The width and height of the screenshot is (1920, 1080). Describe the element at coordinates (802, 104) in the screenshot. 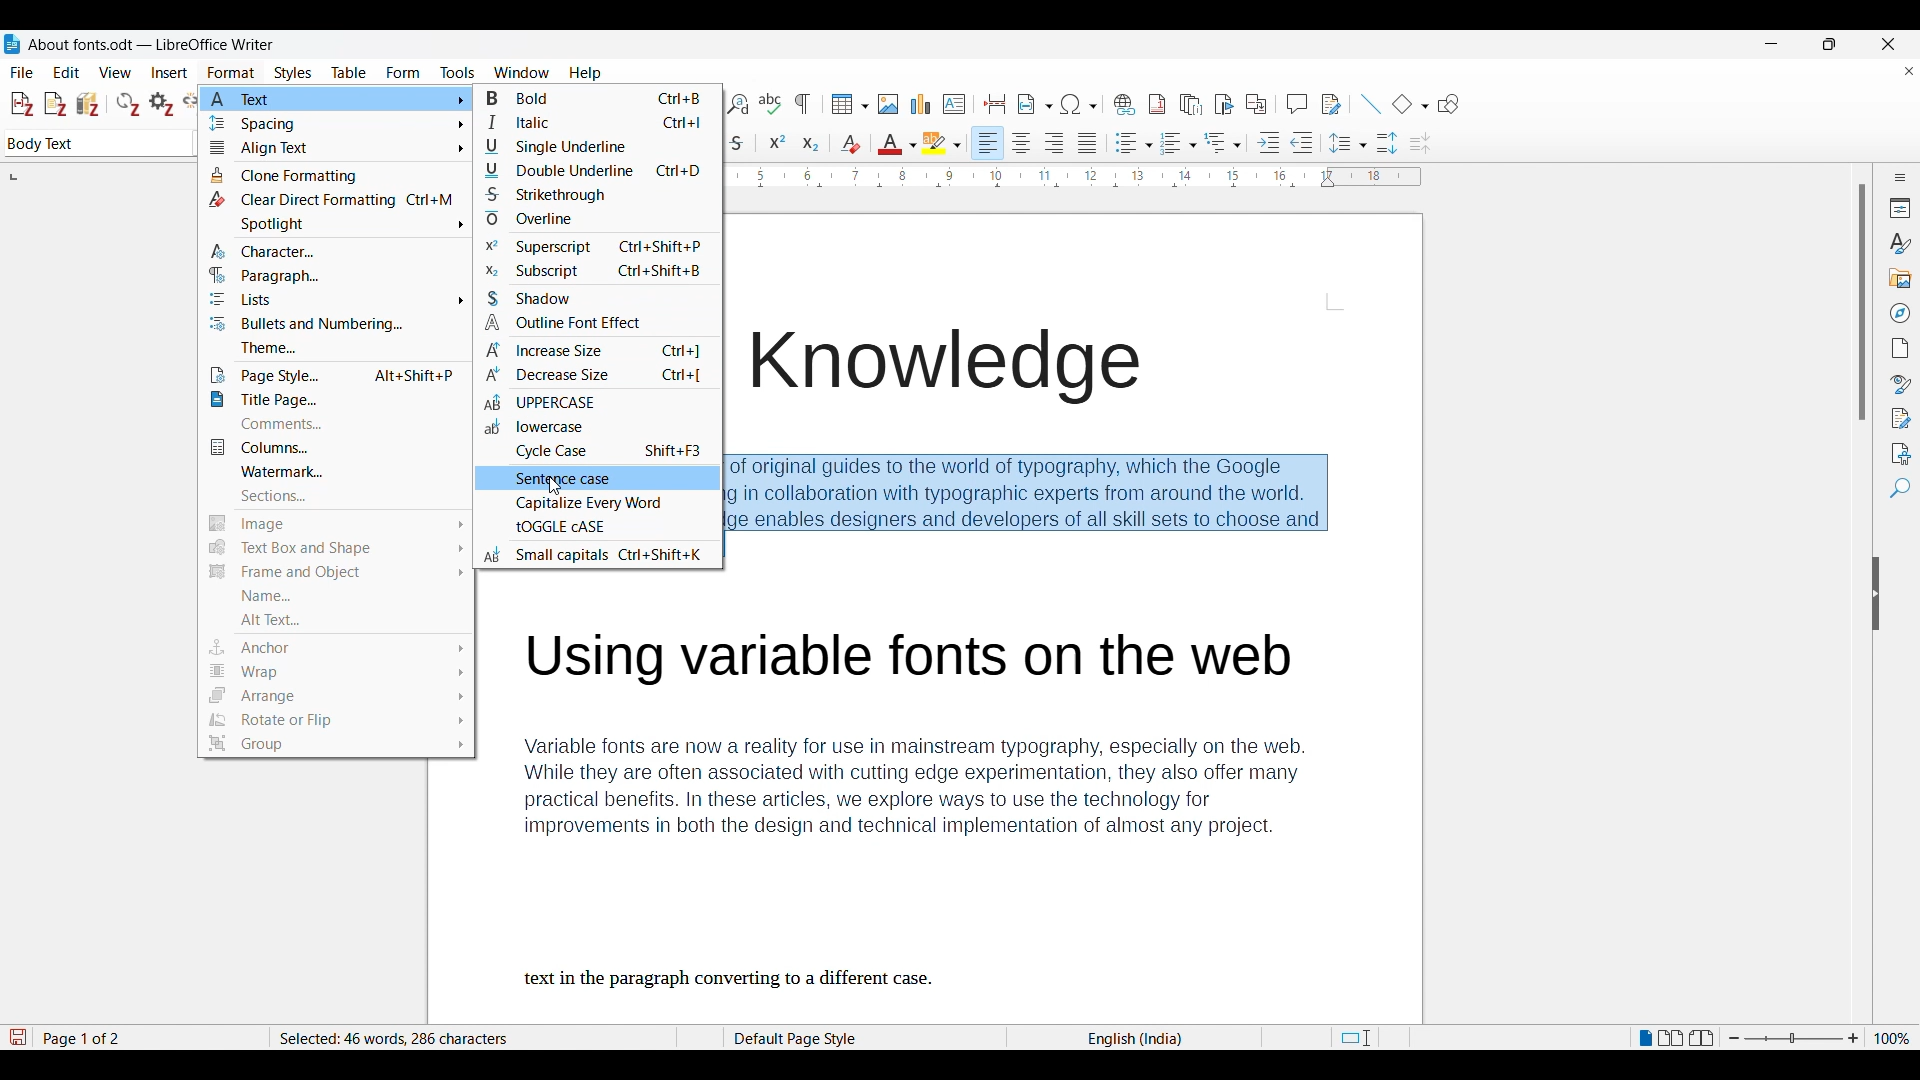

I see `Toggle formatting marks` at that location.